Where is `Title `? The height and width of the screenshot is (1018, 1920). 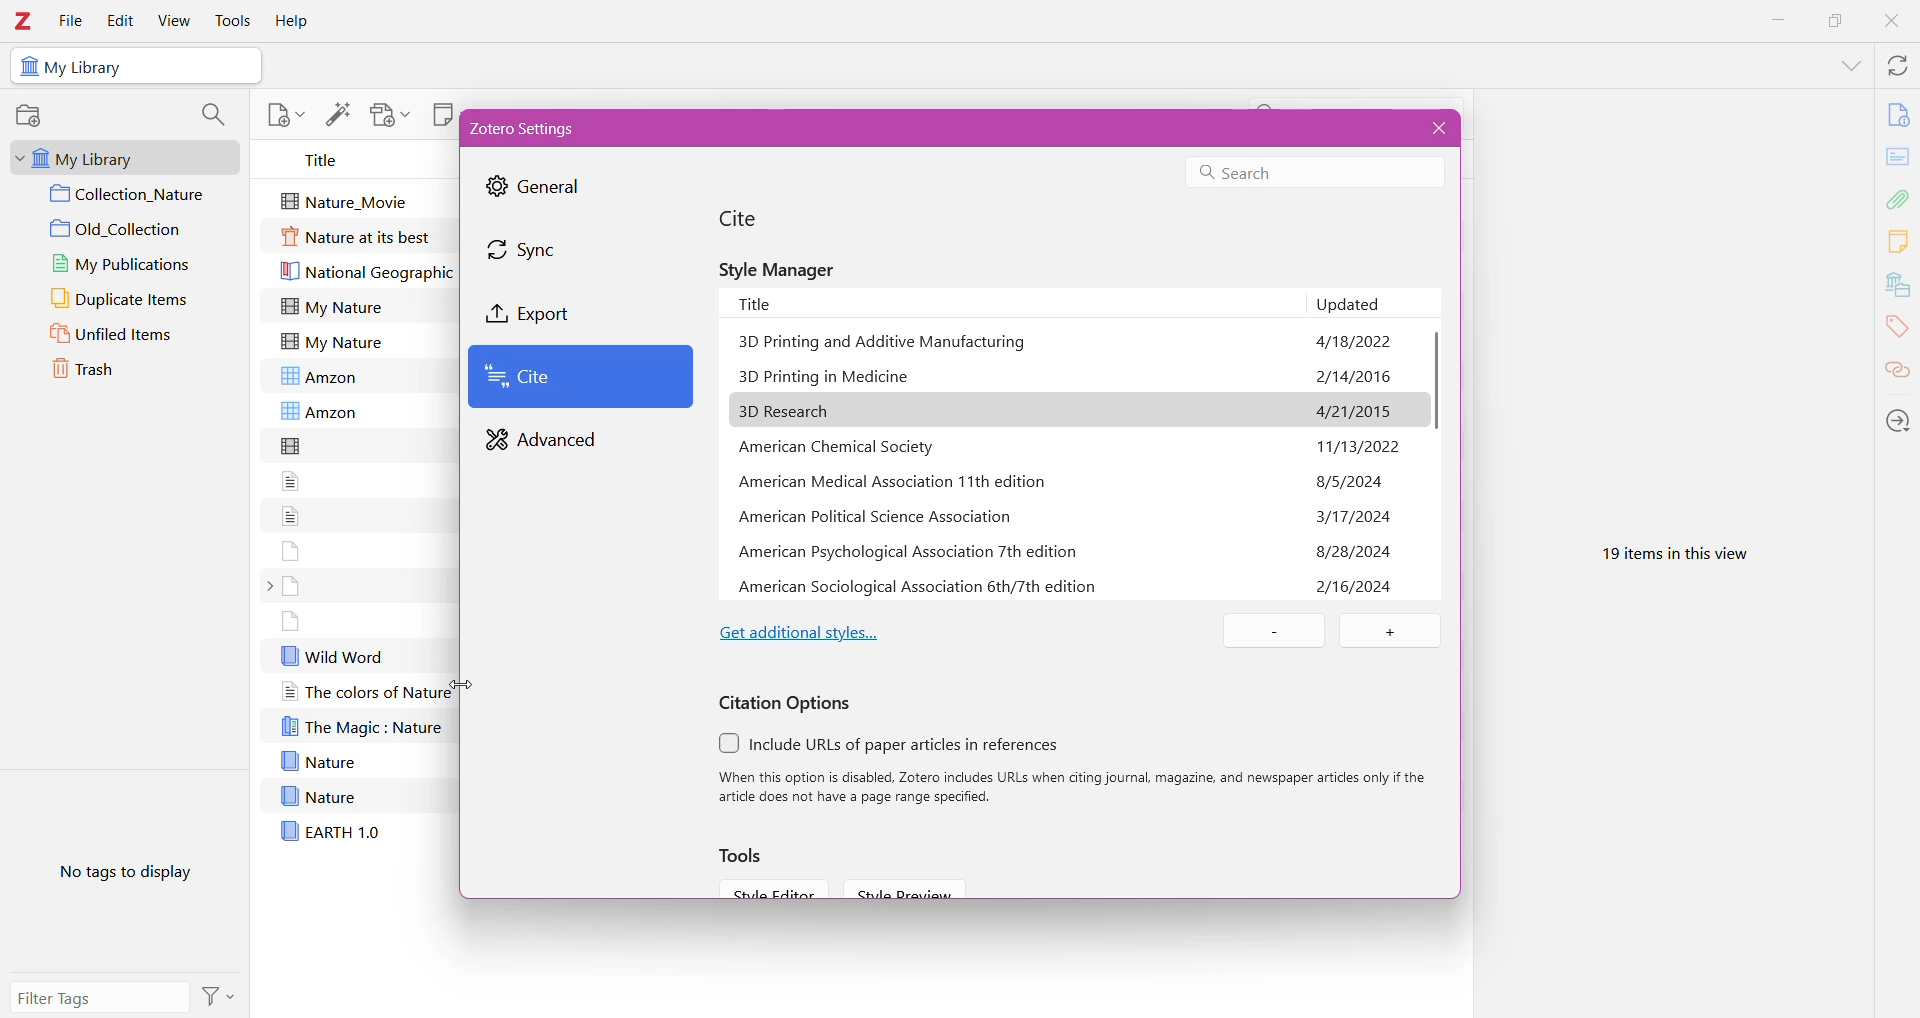 Title  is located at coordinates (328, 160).